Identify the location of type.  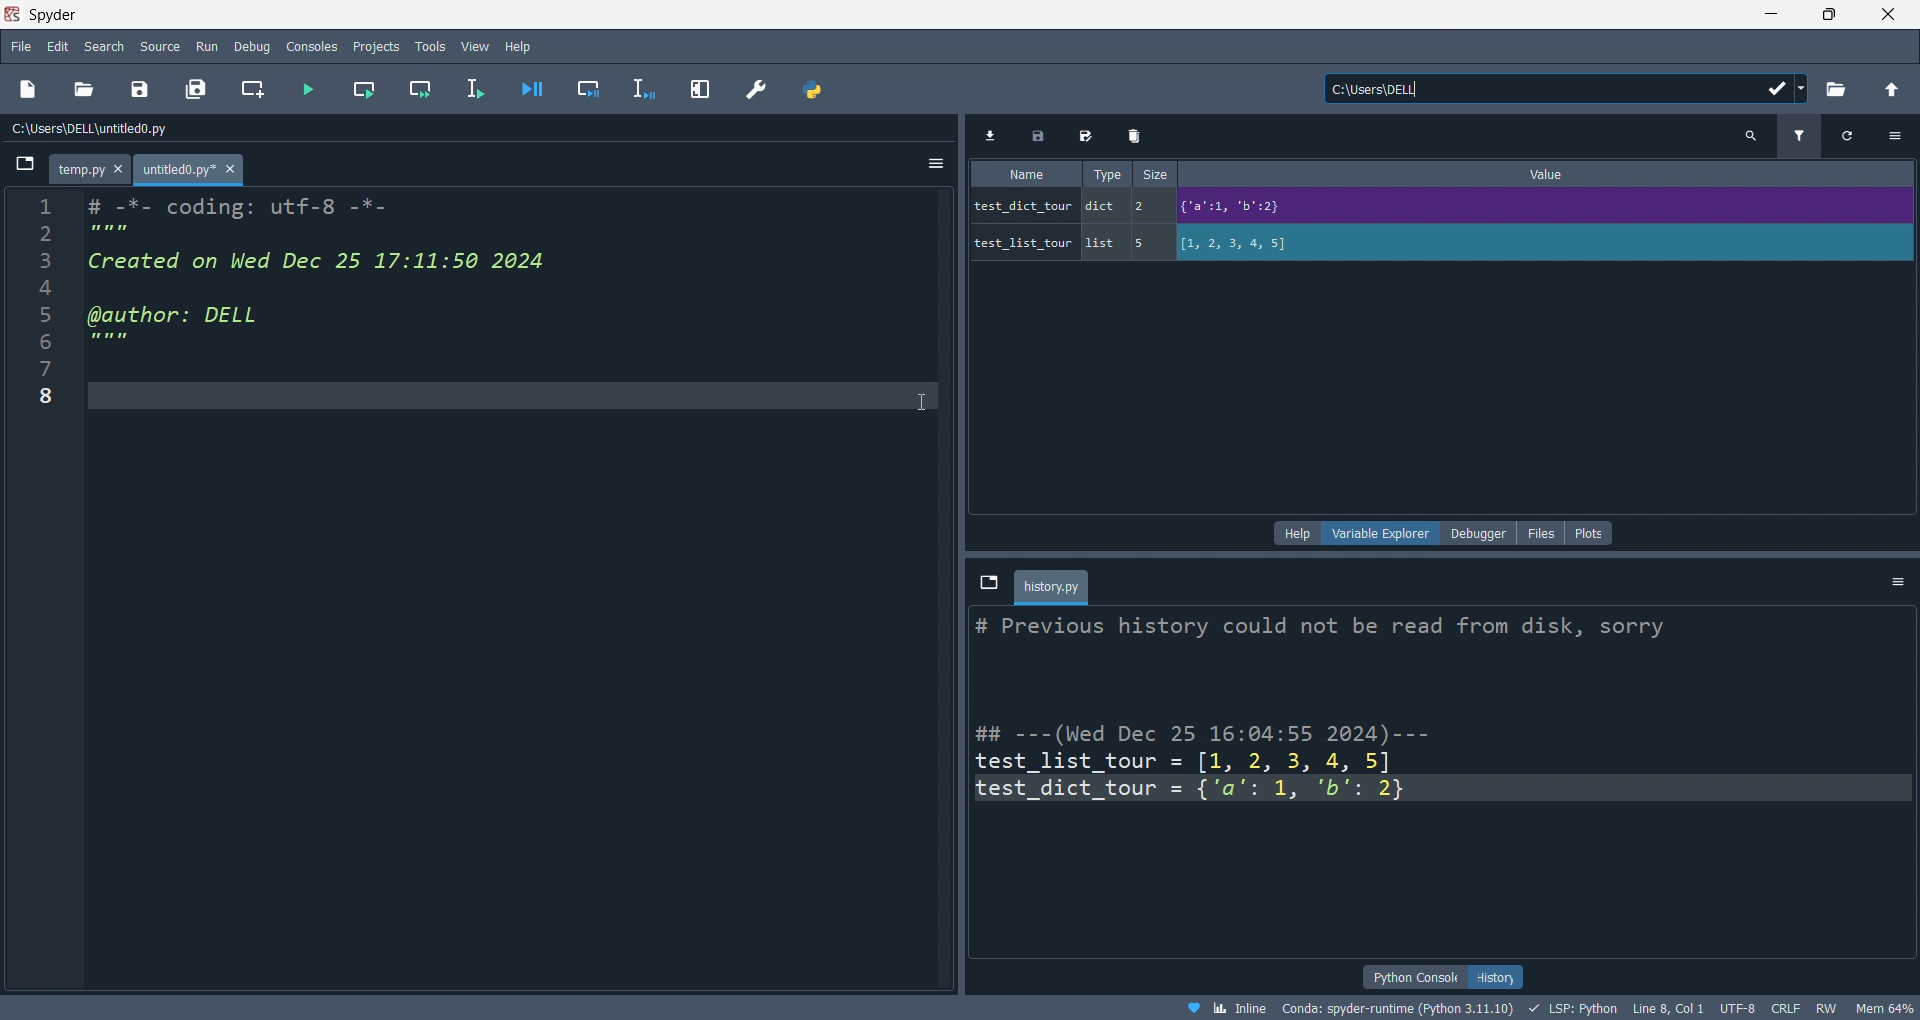
(1102, 173).